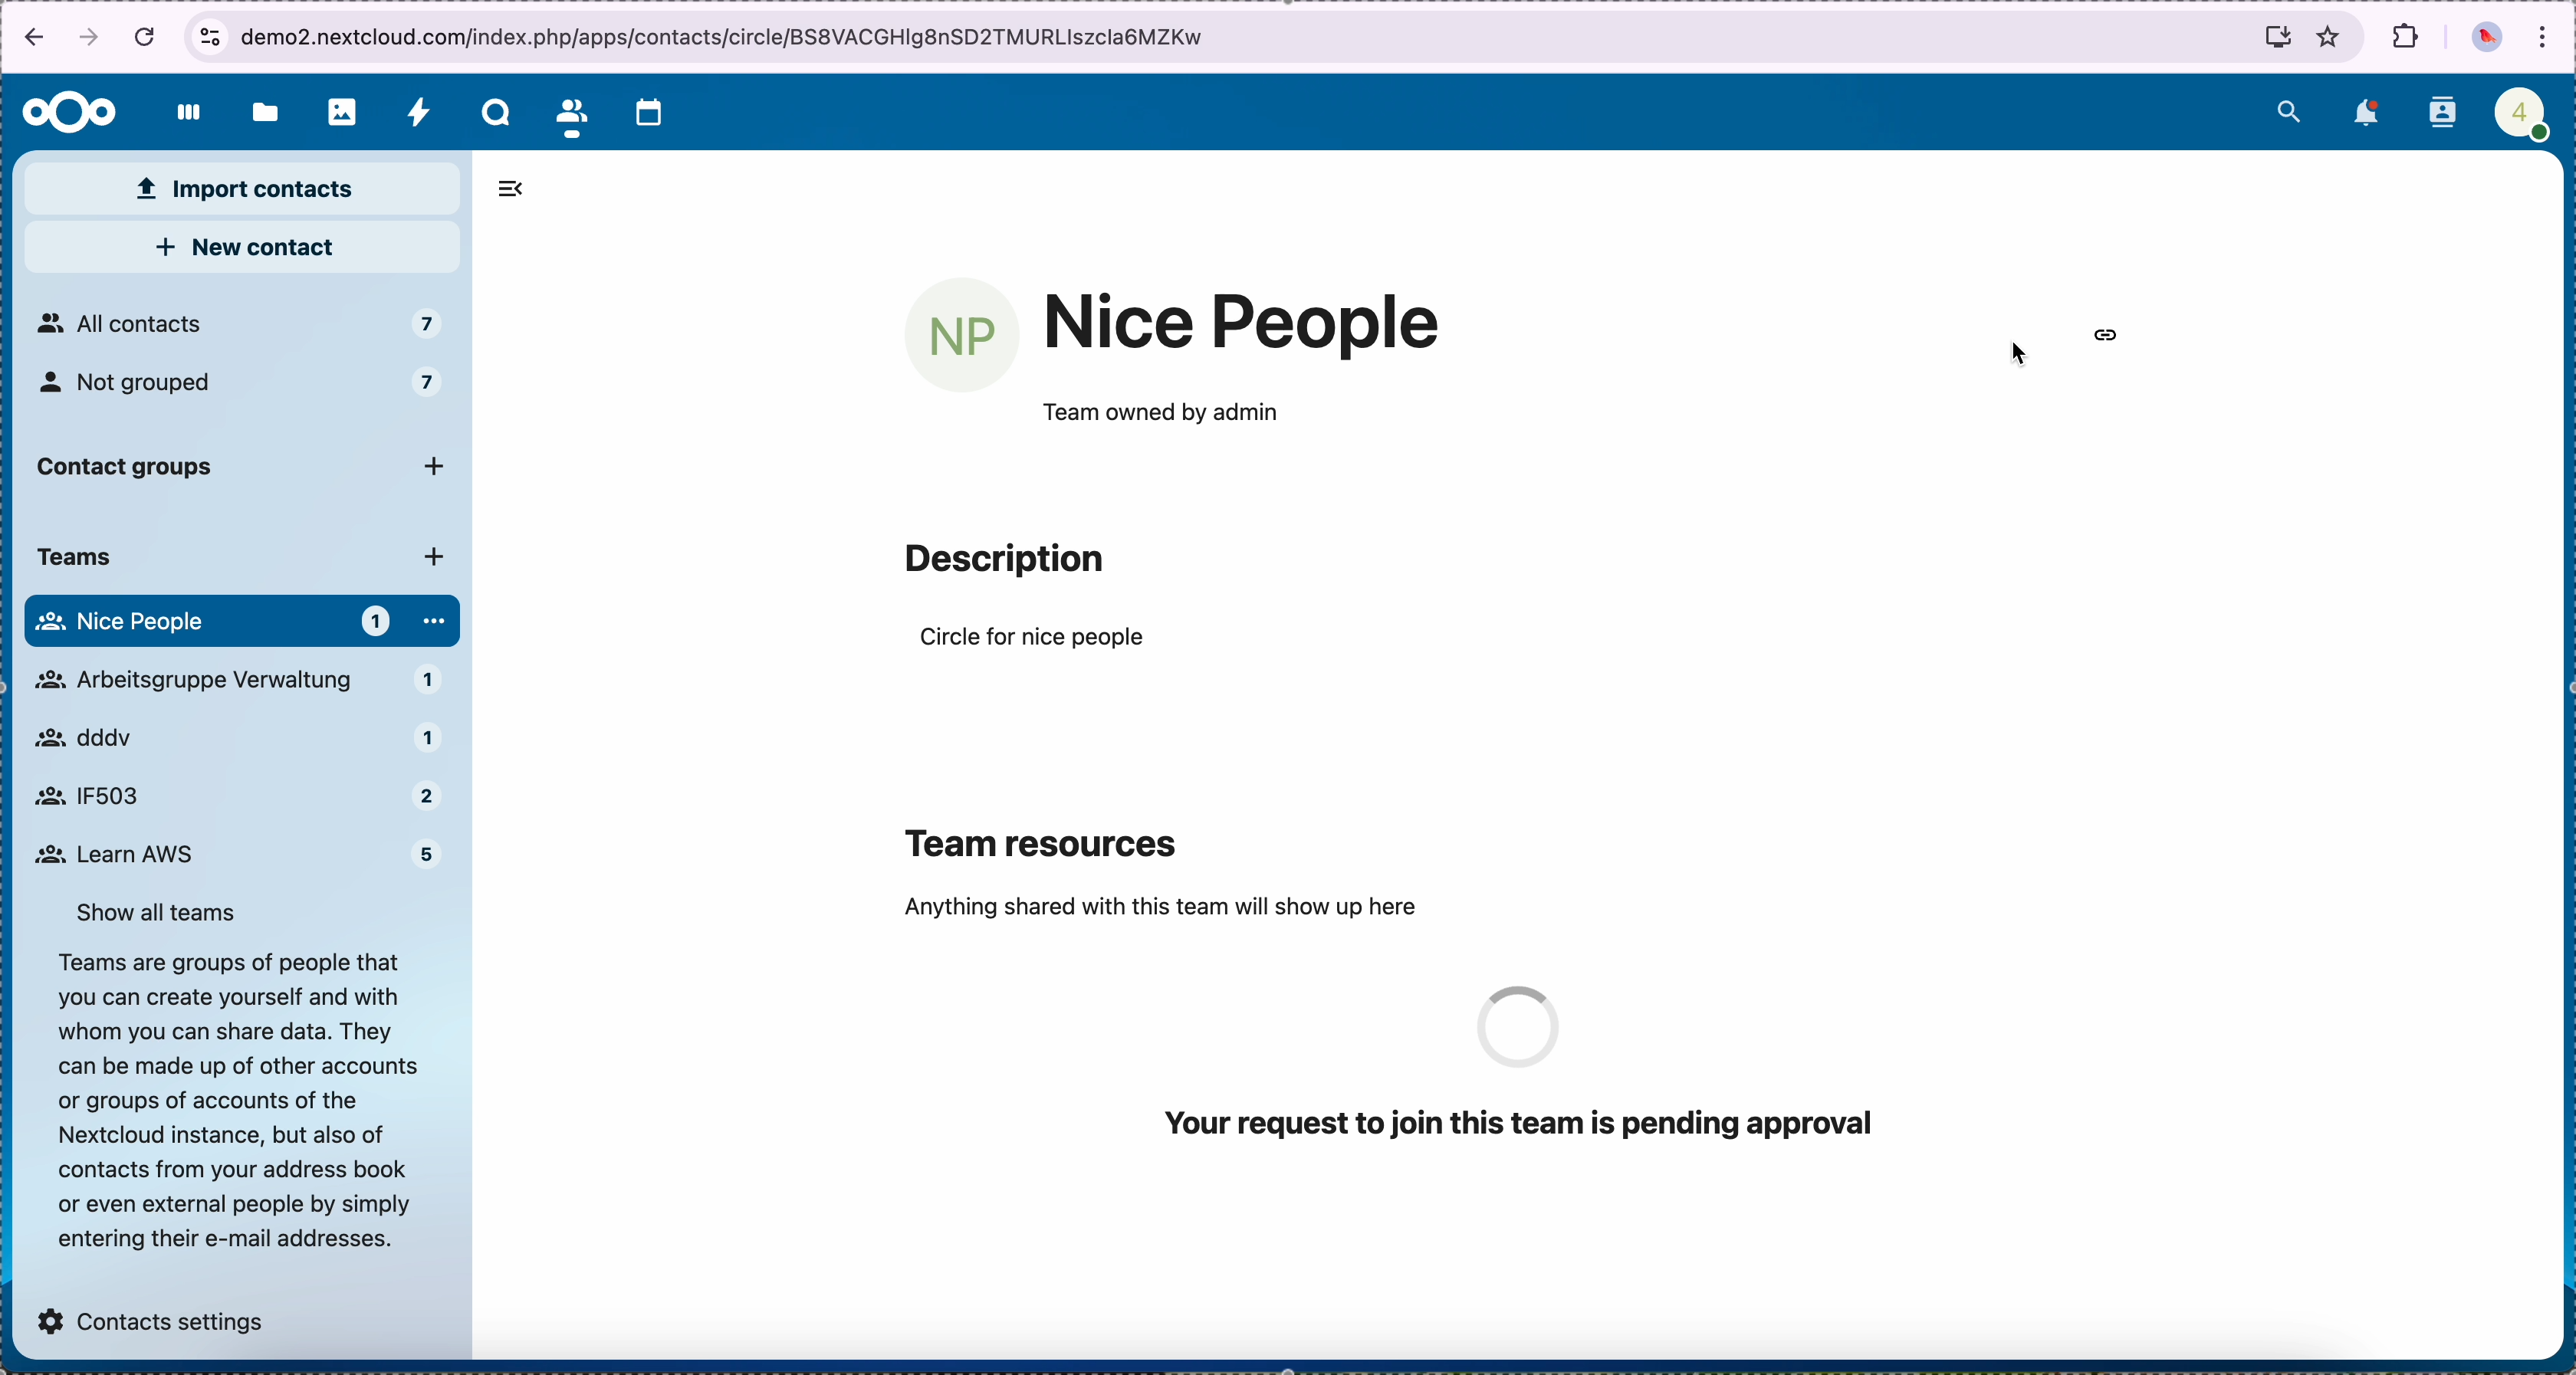 Image resolution: width=2576 pixels, height=1375 pixels. What do you see at coordinates (729, 35) in the screenshot?
I see `URL` at bounding box center [729, 35].